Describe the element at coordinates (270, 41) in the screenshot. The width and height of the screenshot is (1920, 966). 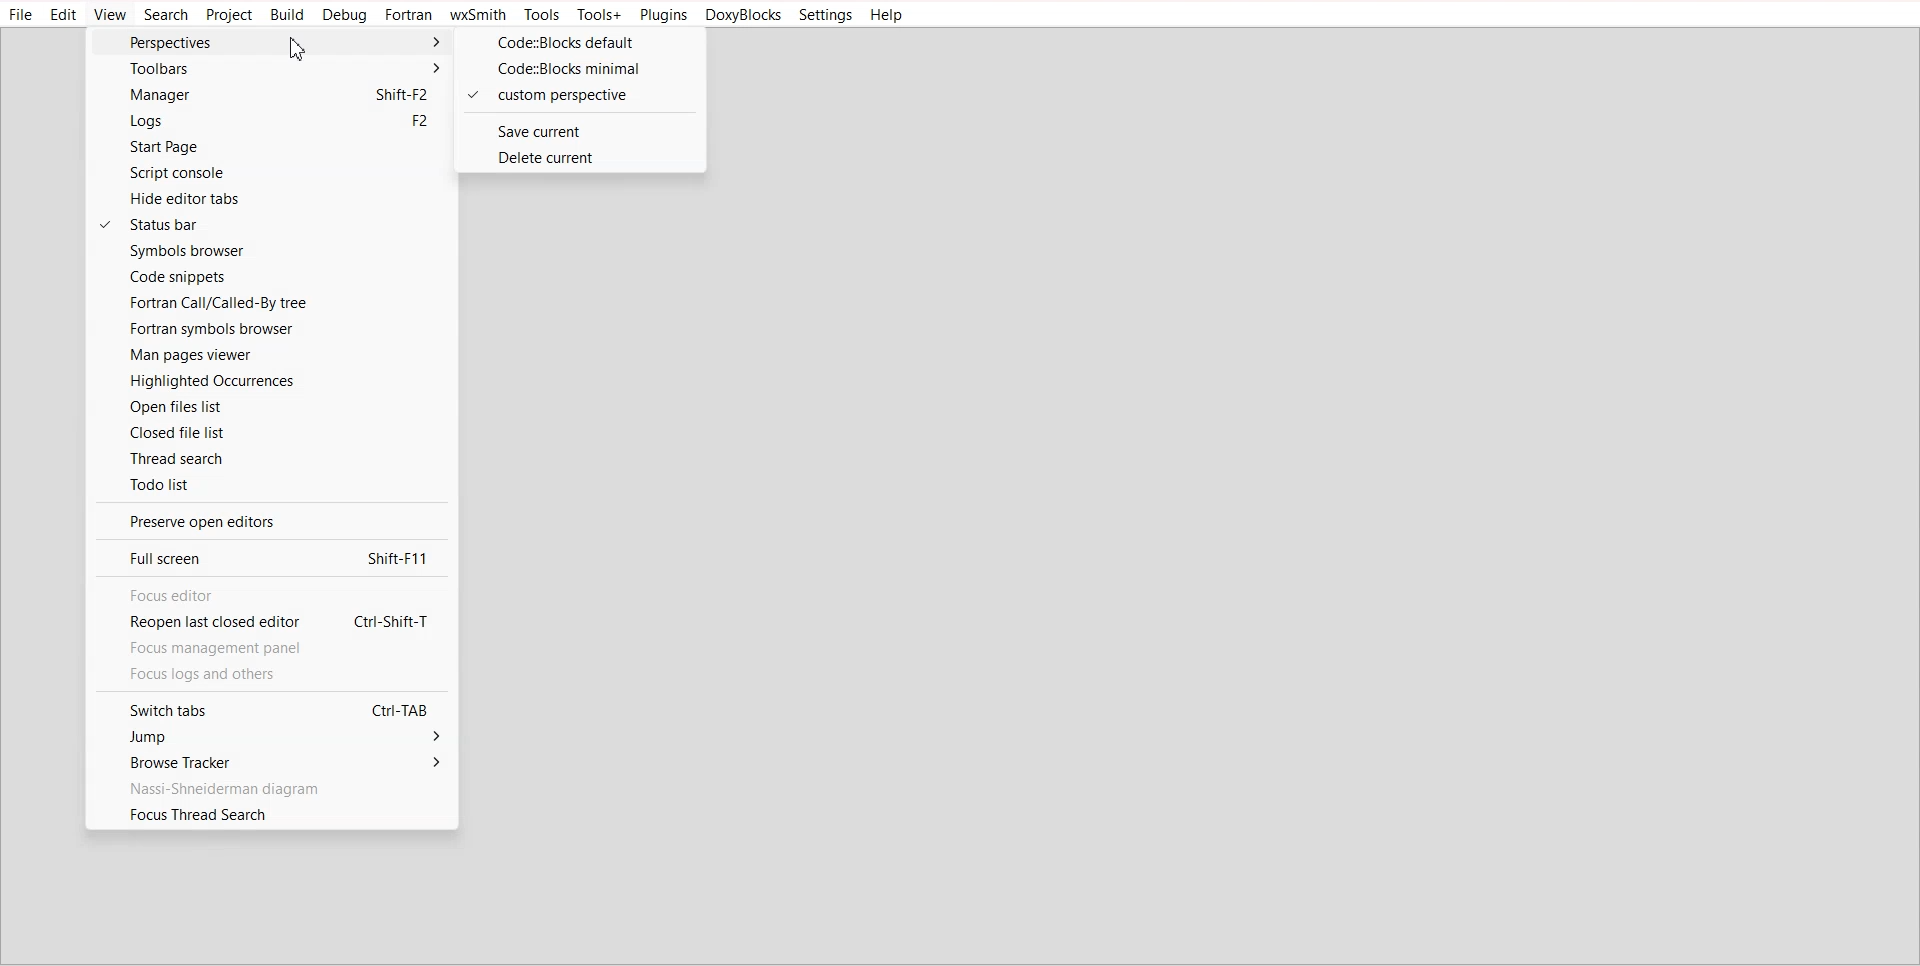
I see `Perspective` at that location.